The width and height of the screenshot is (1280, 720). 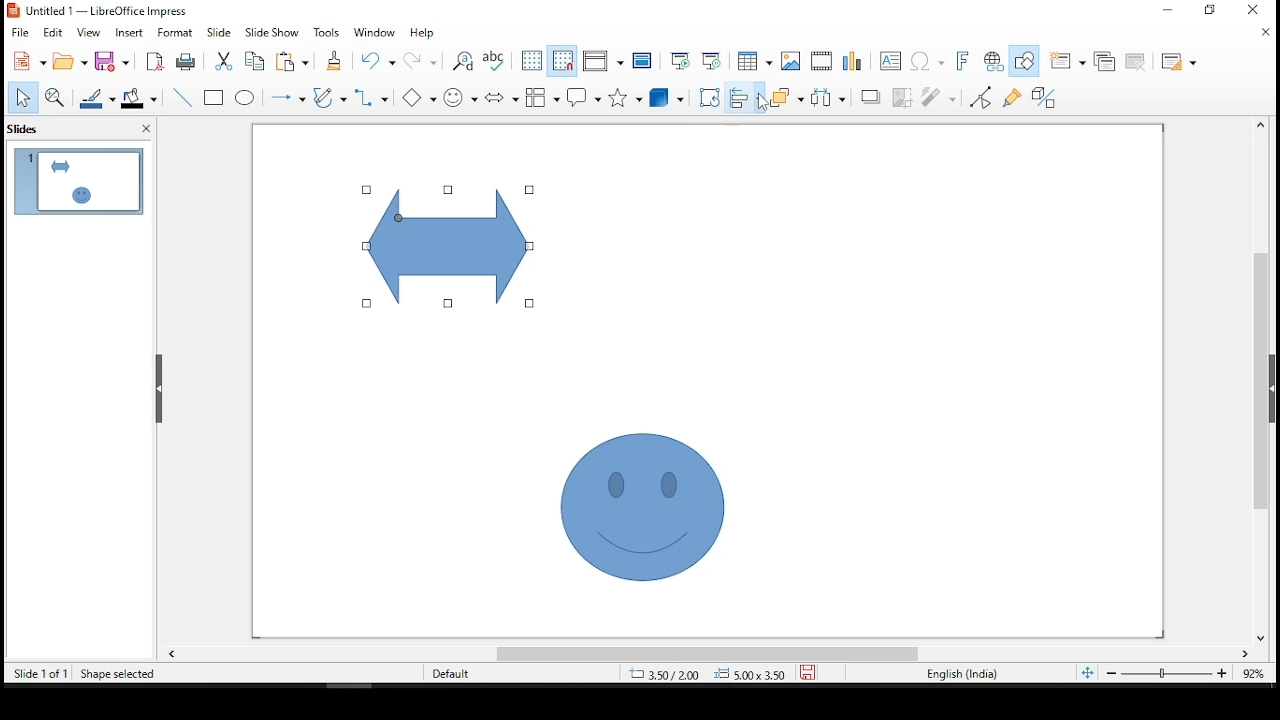 What do you see at coordinates (419, 62) in the screenshot?
I see `redo` at bounding box center [419, 62].